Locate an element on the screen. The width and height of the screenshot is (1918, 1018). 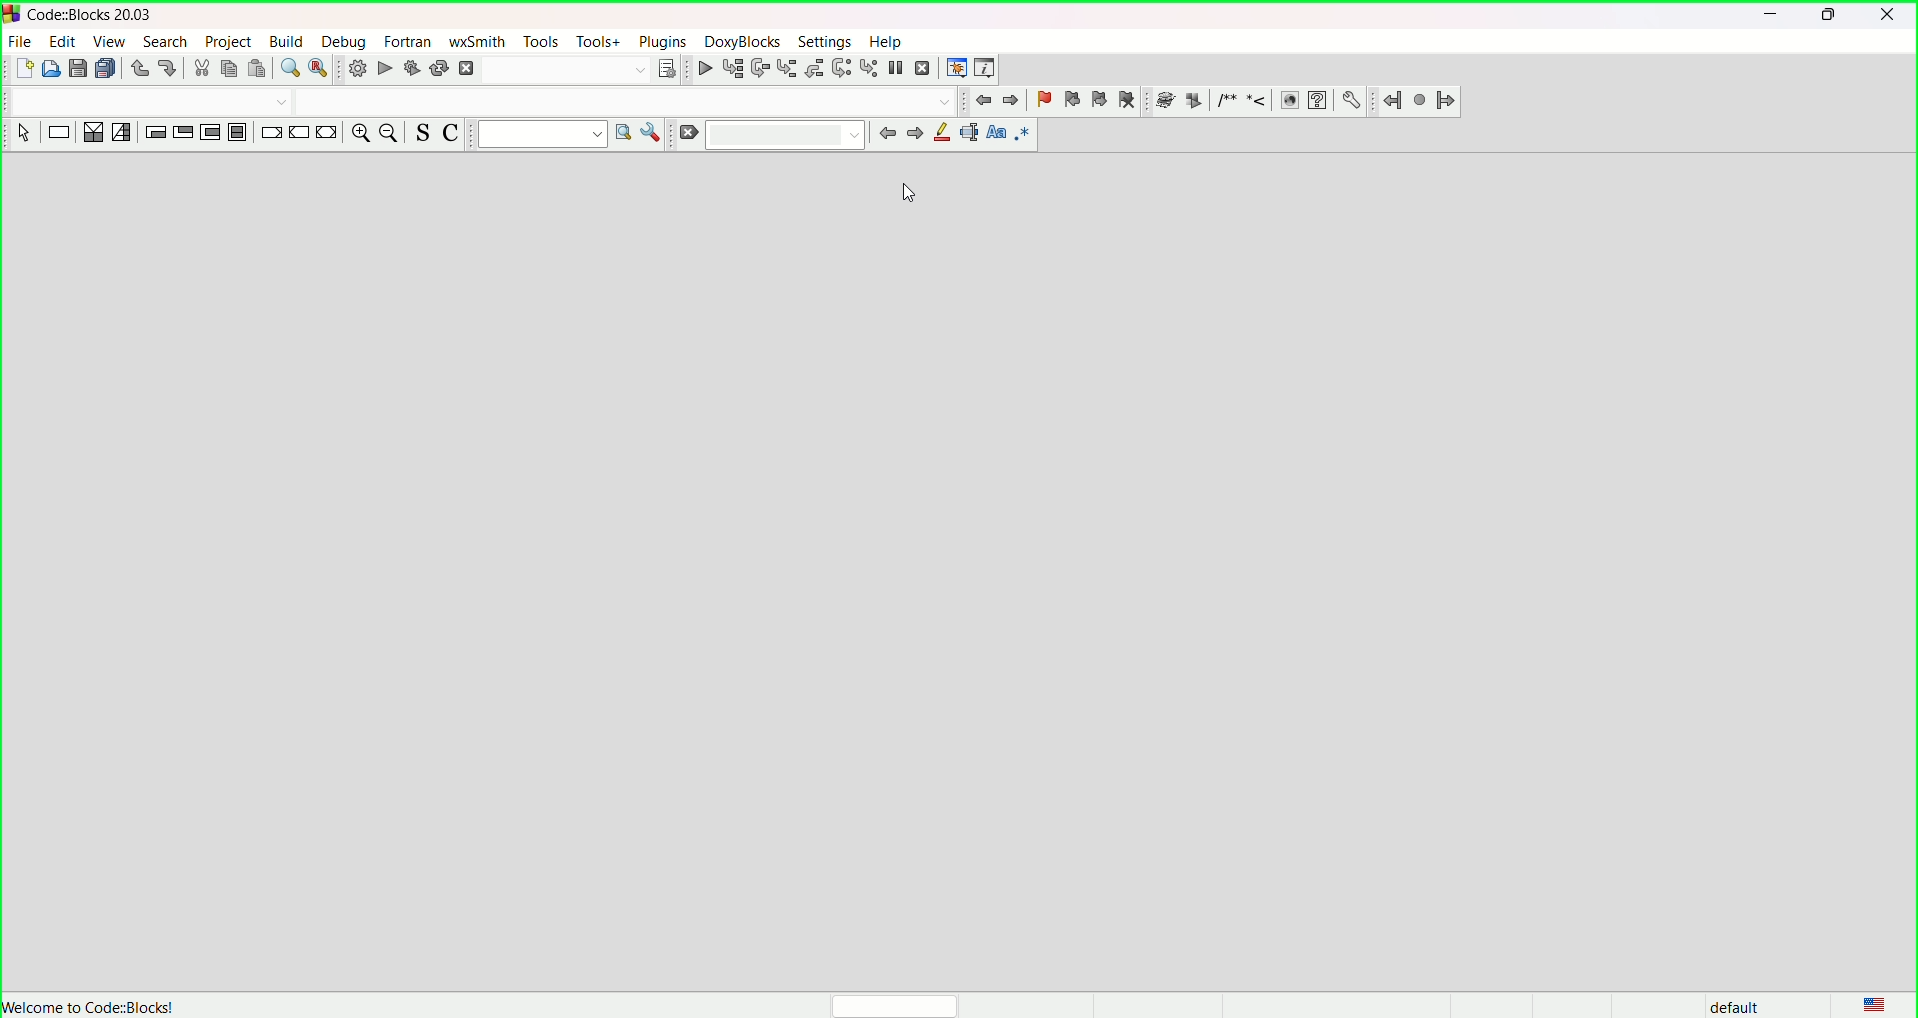
cursor is located at coordinates (905, 192).